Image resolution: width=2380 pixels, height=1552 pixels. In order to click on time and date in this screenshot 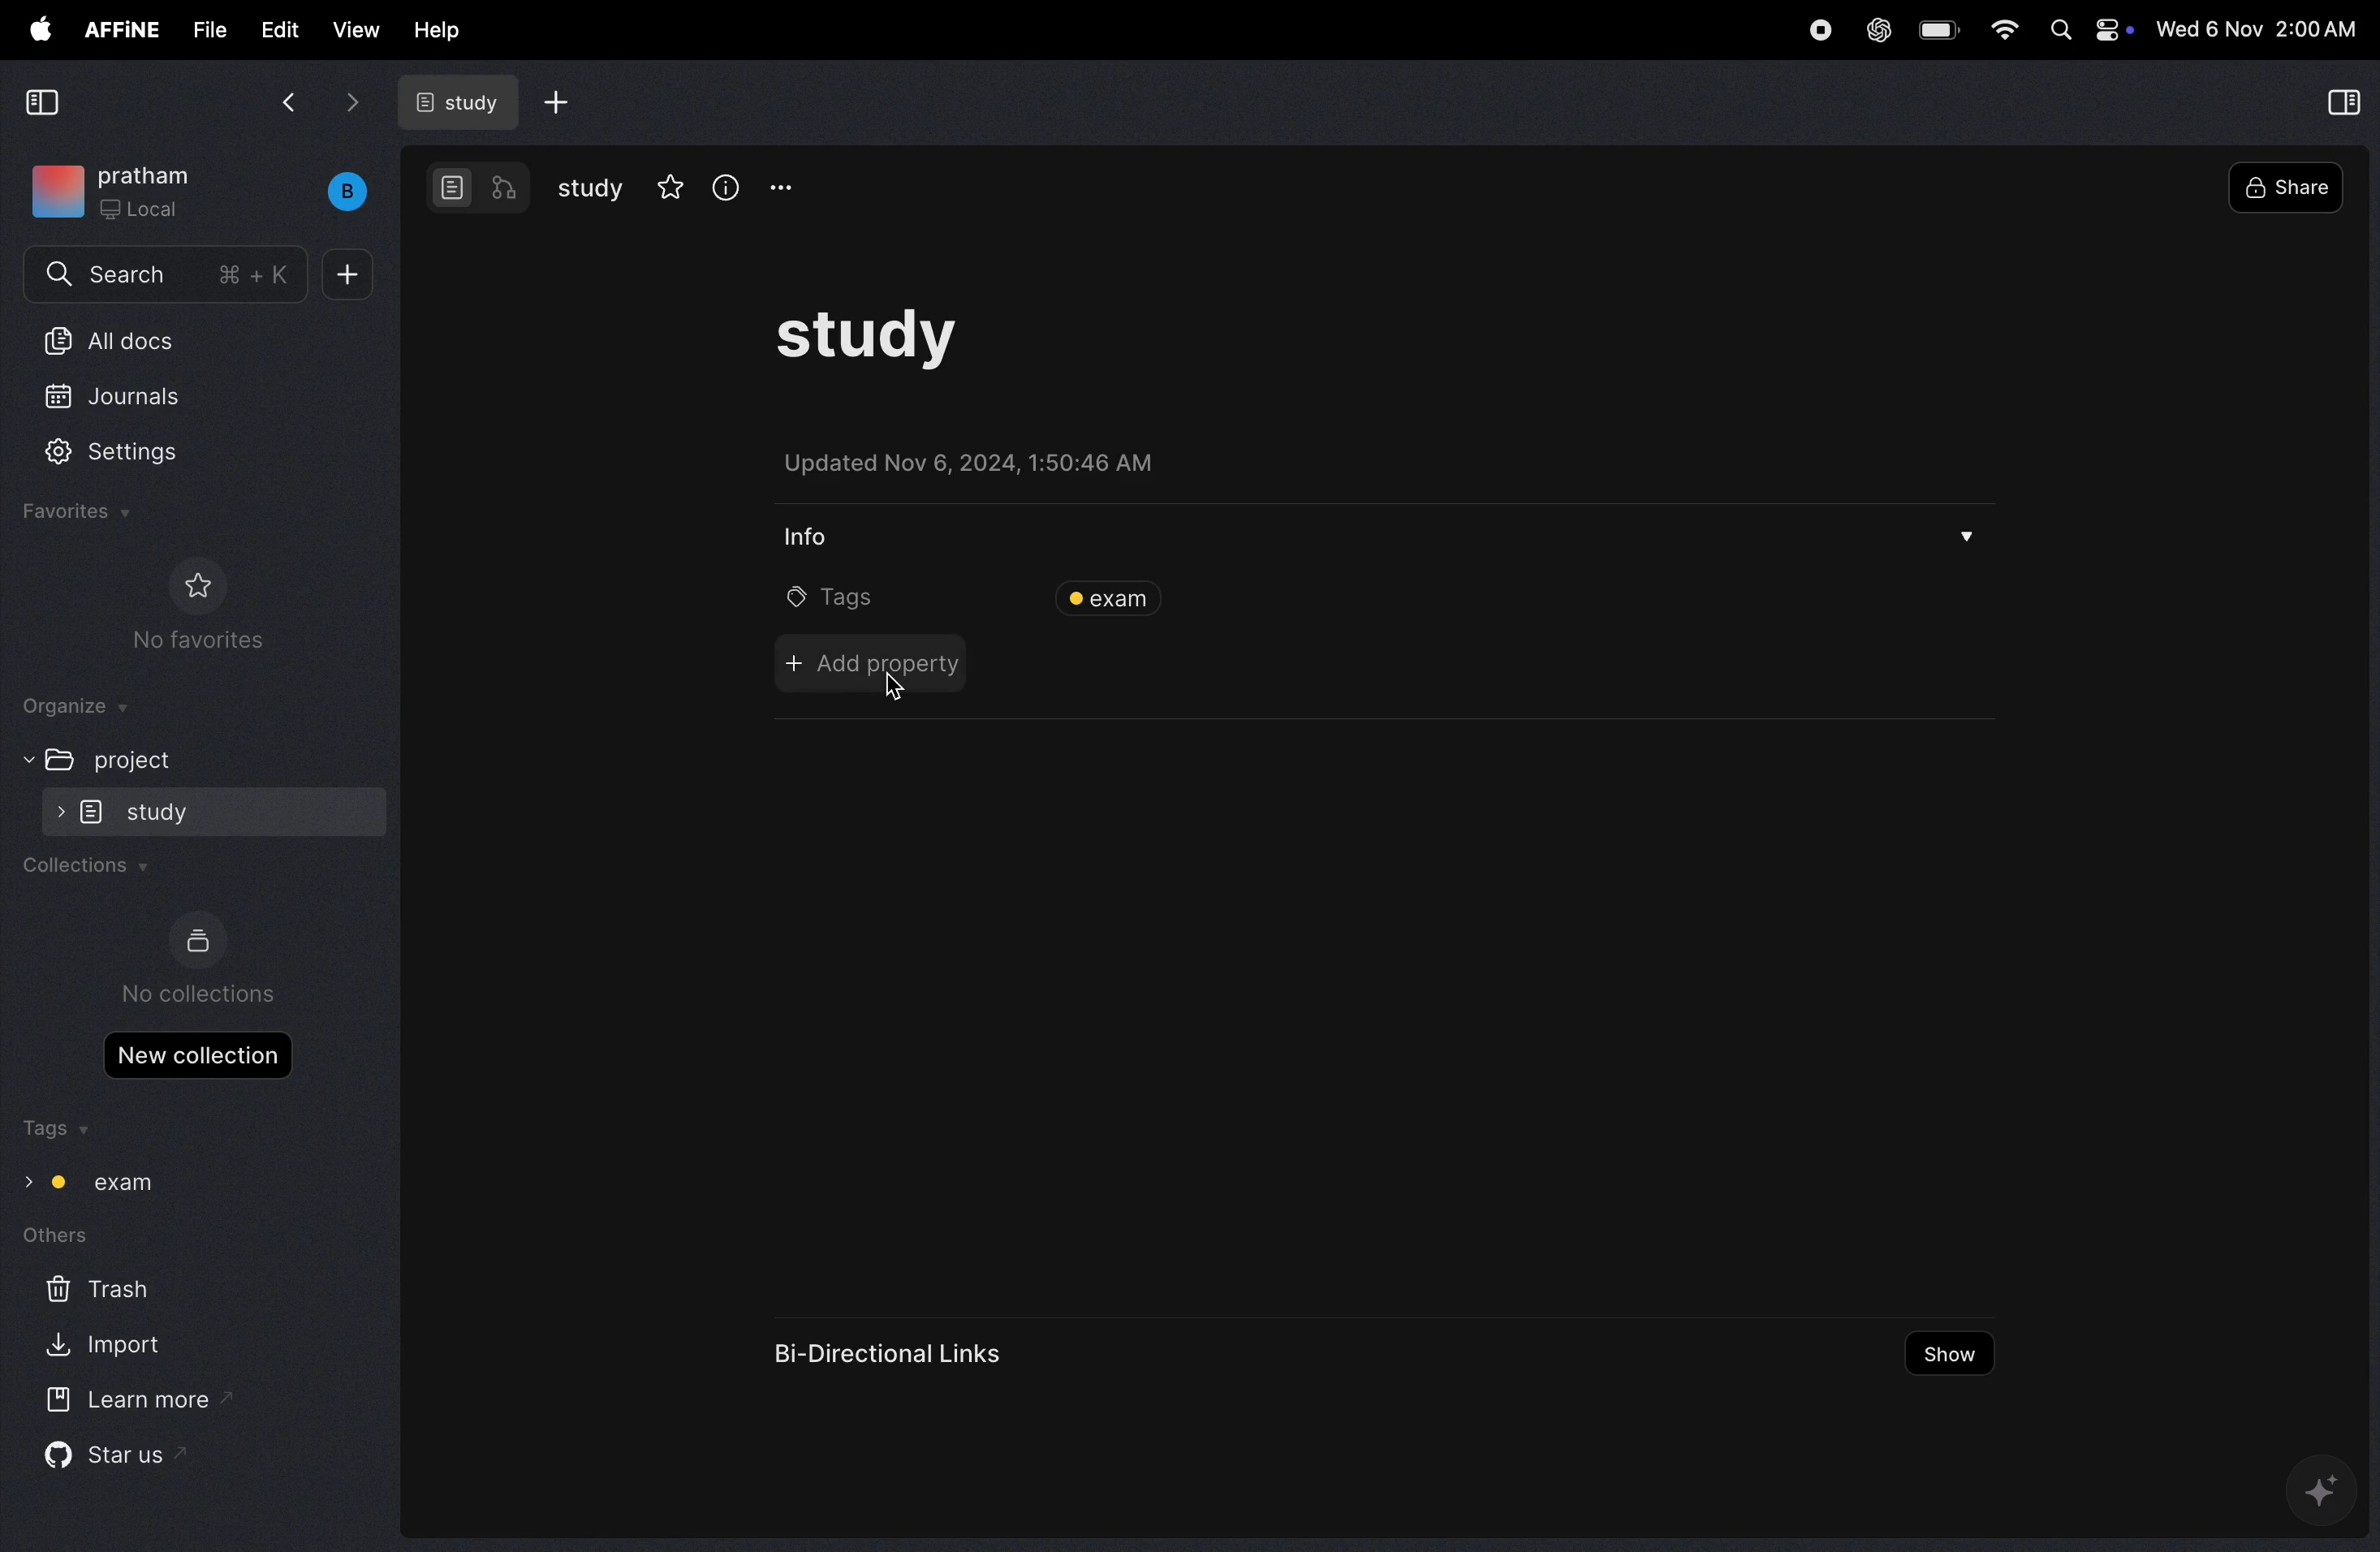, I will do `click(2256, 32)`.